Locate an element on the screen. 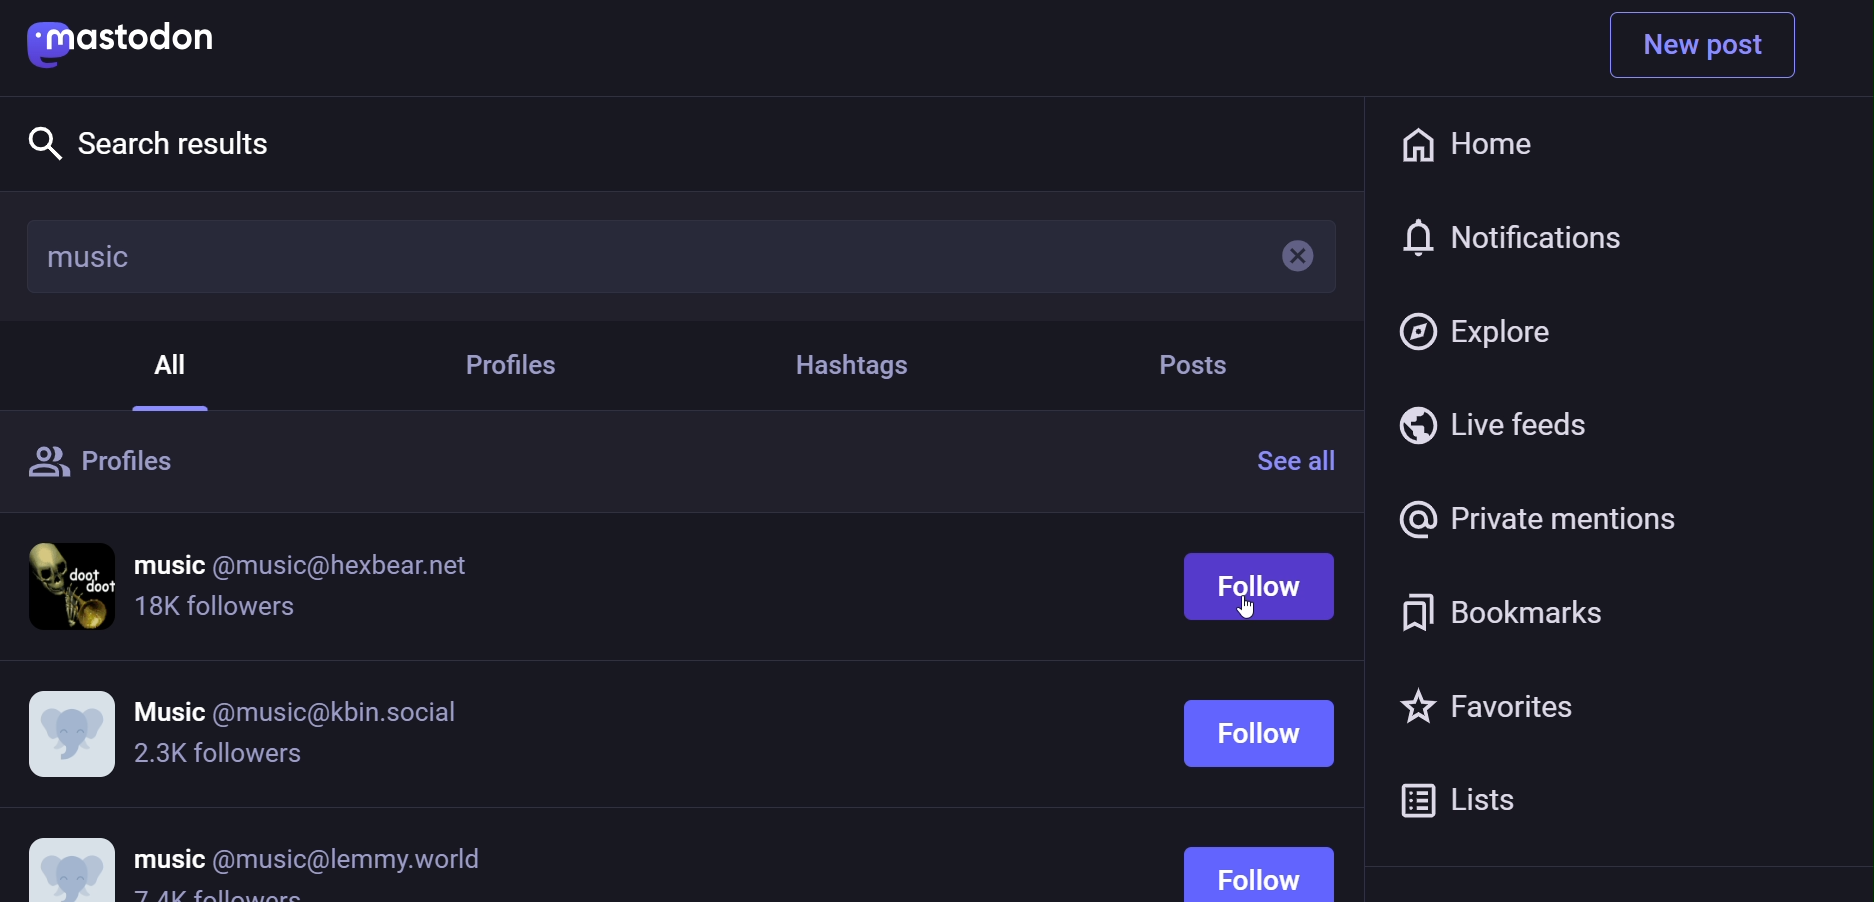  home is located at coordinates (1465, 146).